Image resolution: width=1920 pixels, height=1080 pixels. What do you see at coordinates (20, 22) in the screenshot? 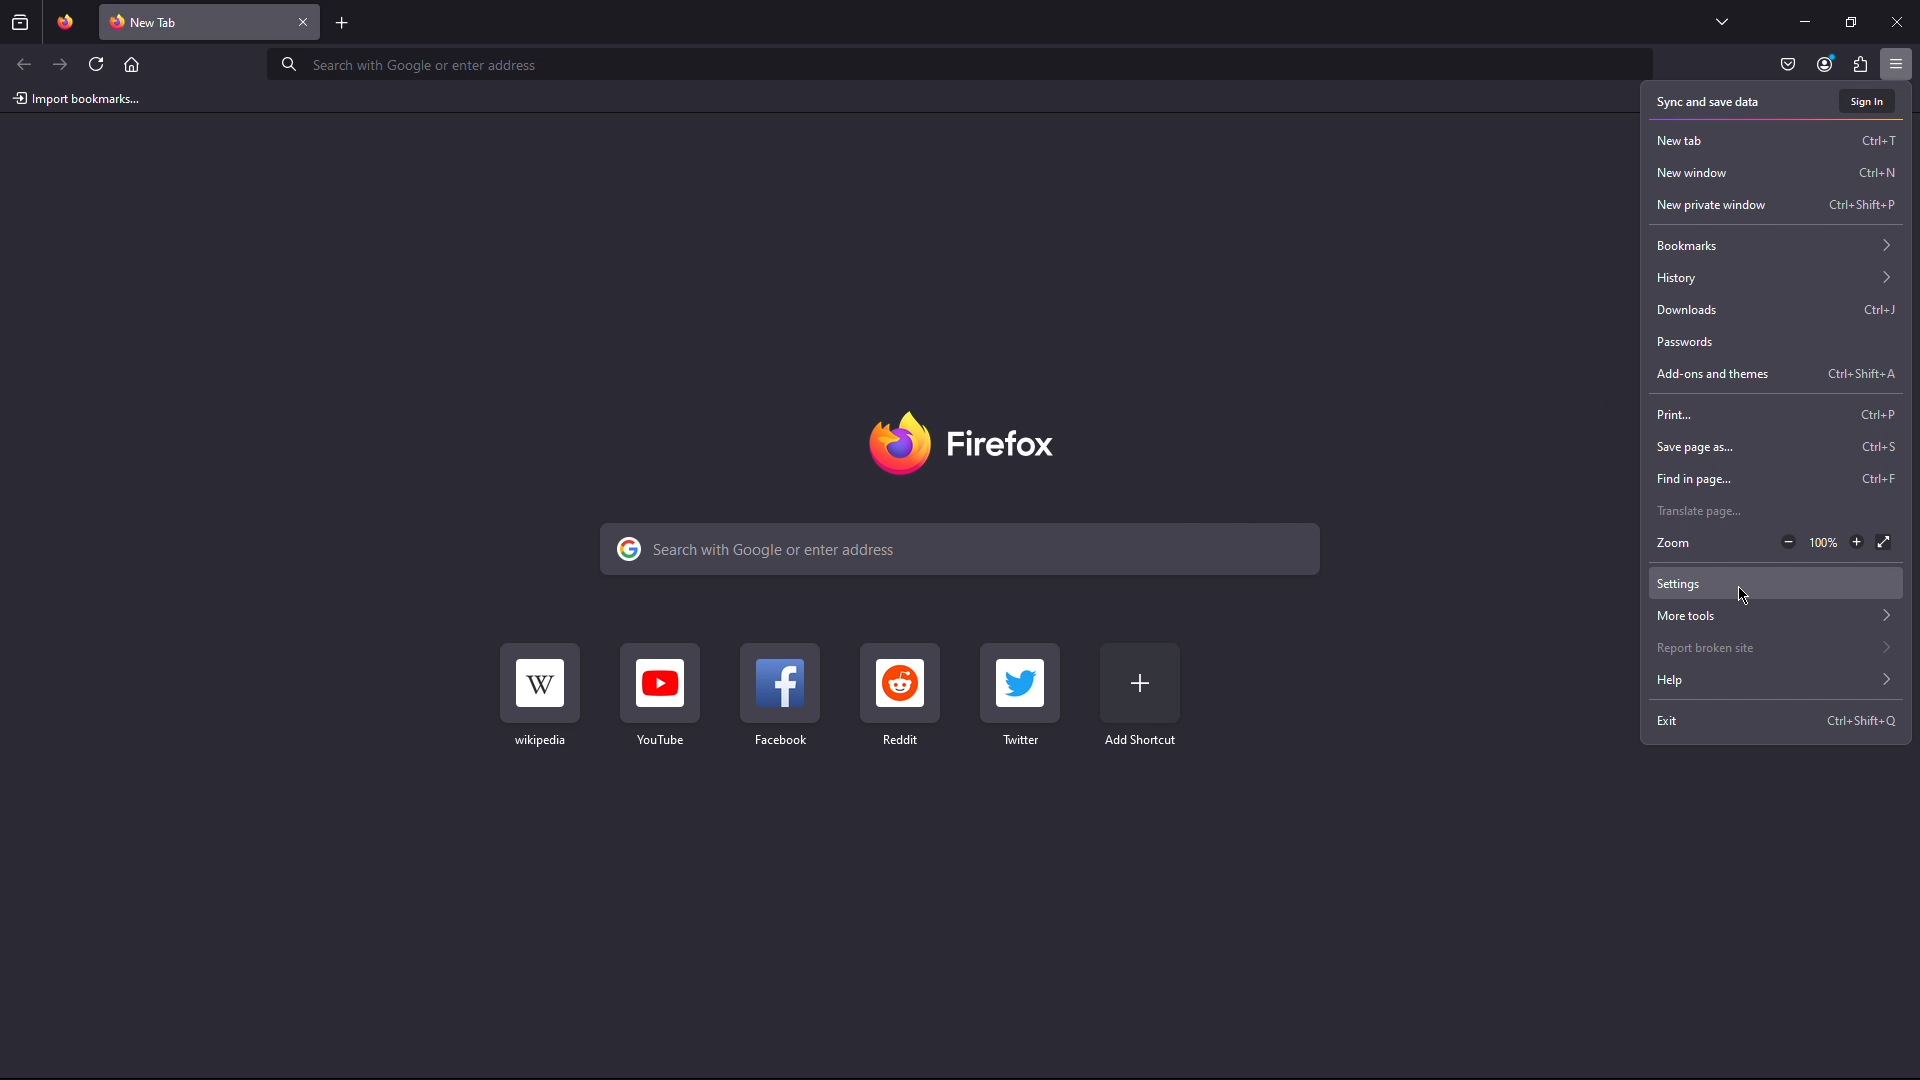
I see `Past browsing` at bounding box center [20, 22].